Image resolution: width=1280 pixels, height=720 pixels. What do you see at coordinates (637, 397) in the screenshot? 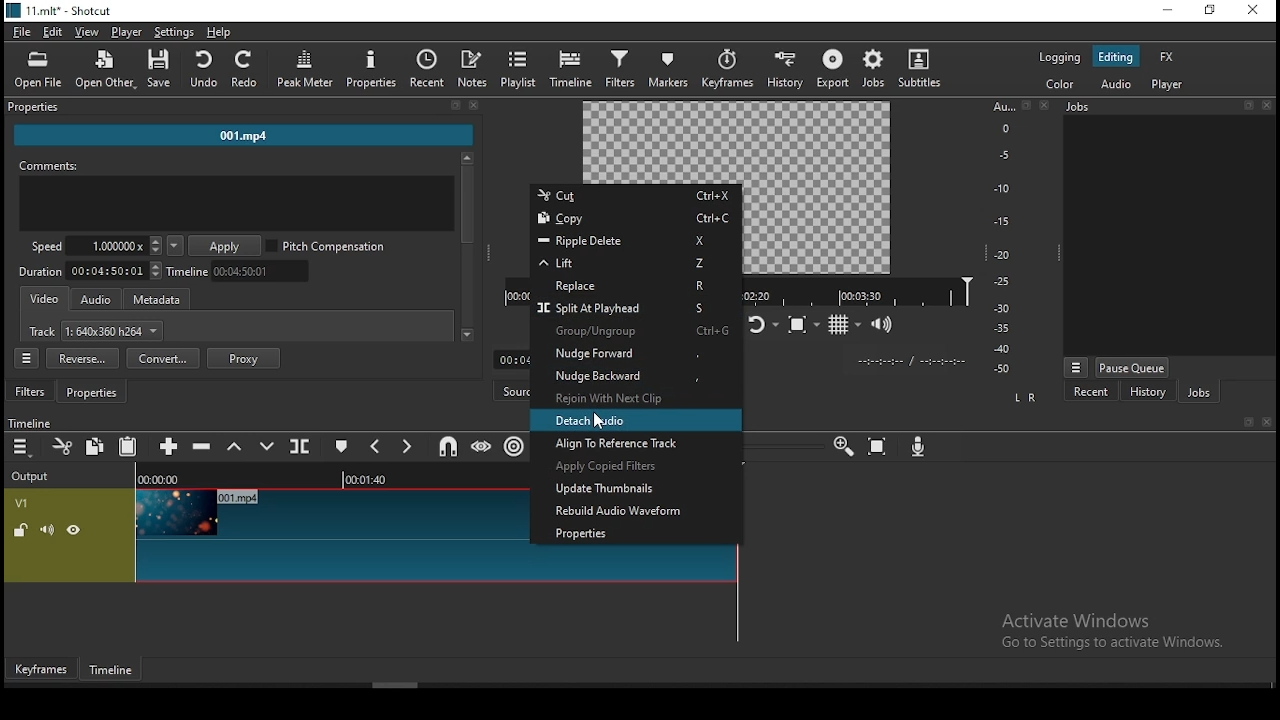
I see `rejoin with next clip` at bounding box center [637, 397].